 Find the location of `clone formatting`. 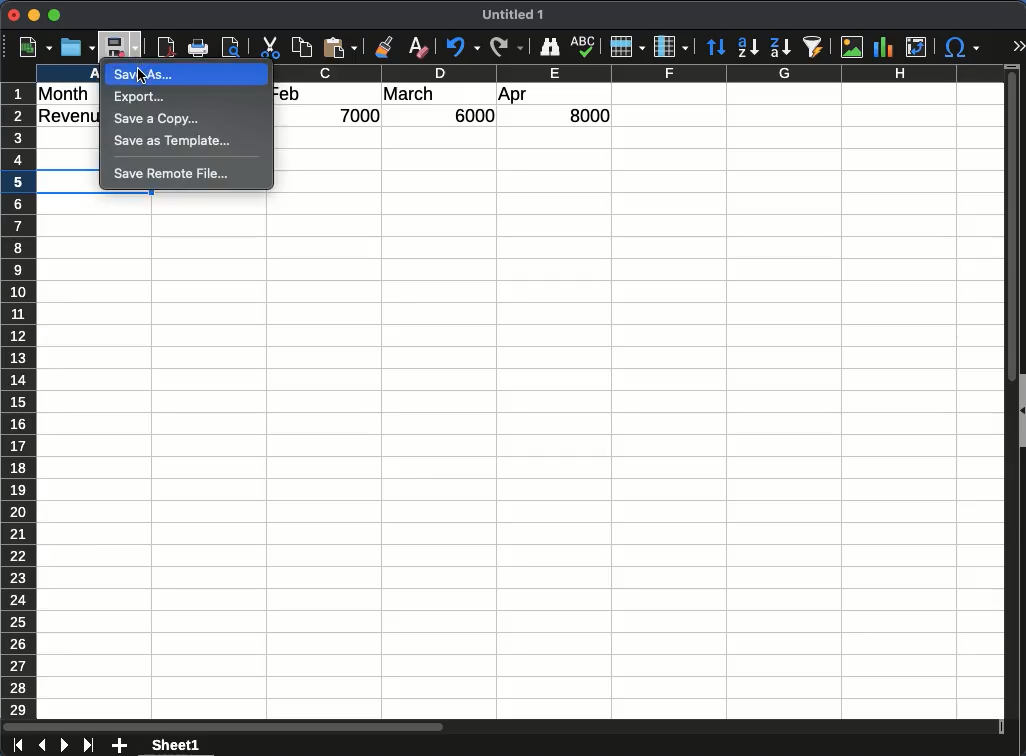

clone formatting is located at coordinates (388, 47).